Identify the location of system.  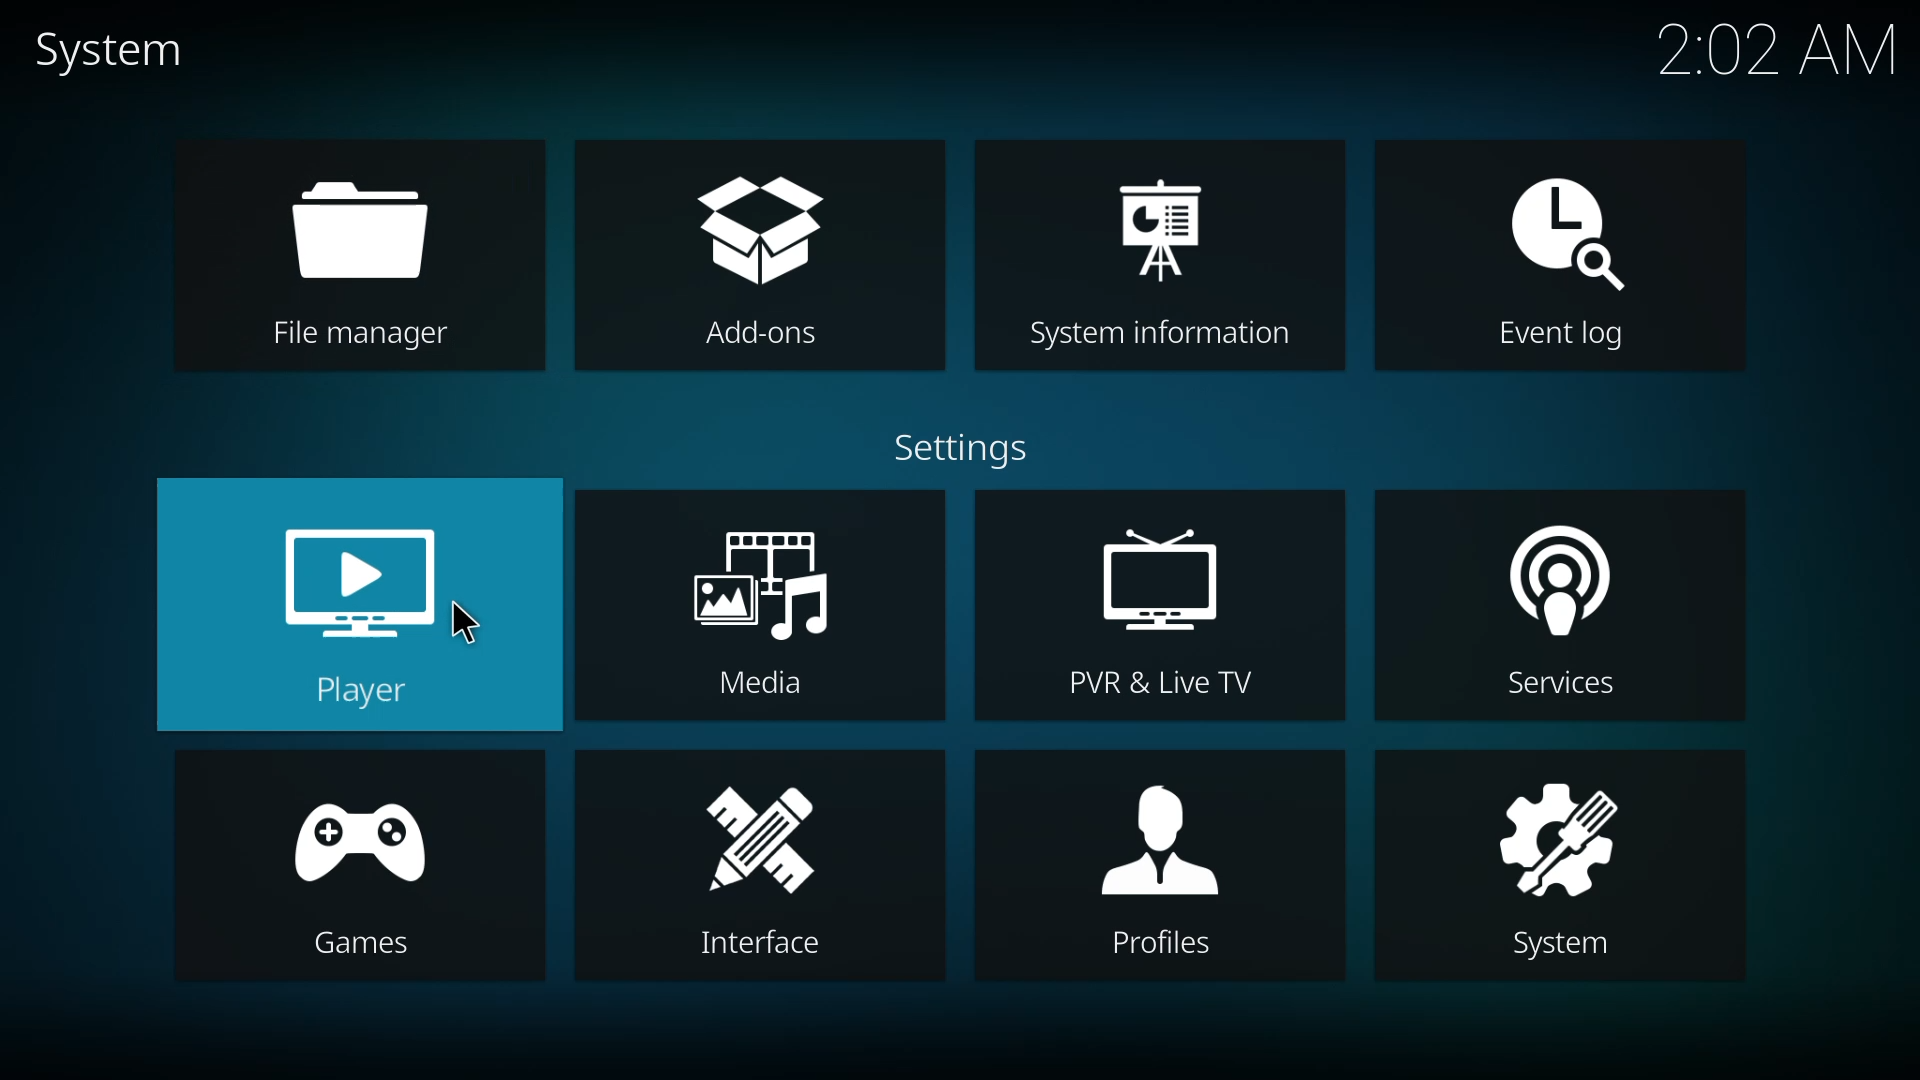
(1562, 869).